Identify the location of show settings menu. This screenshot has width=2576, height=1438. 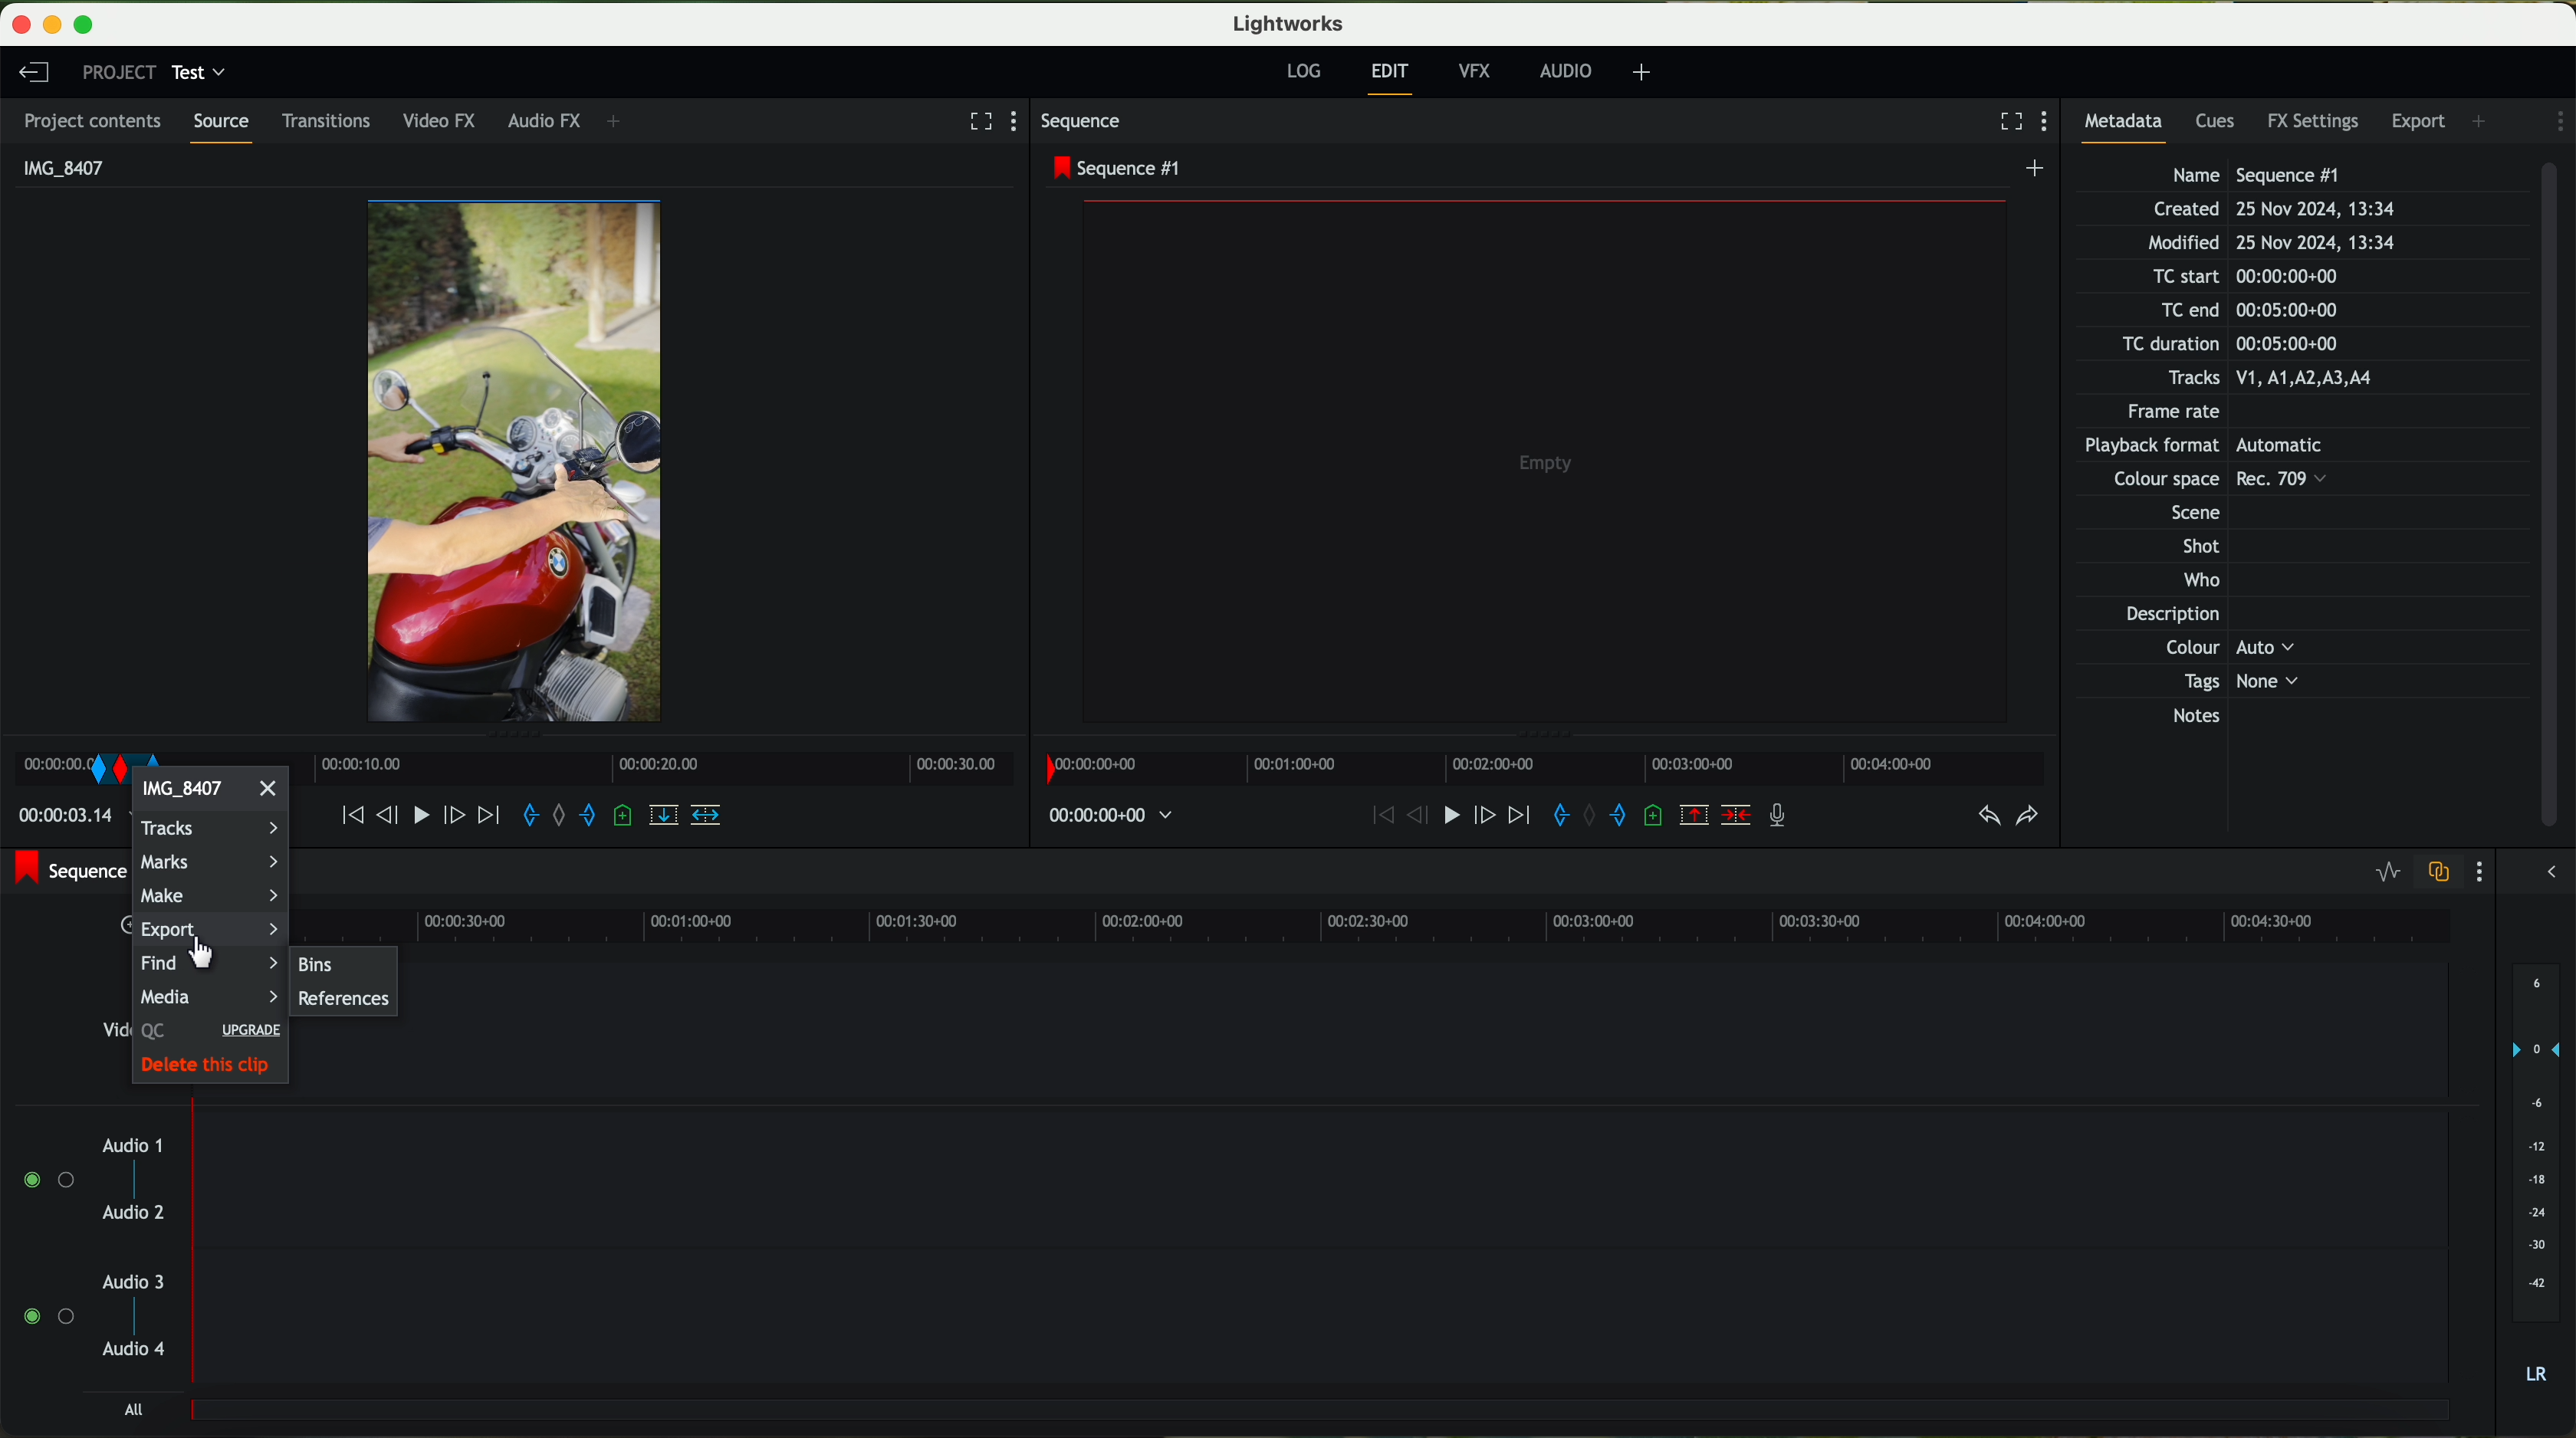
(2557, 121).